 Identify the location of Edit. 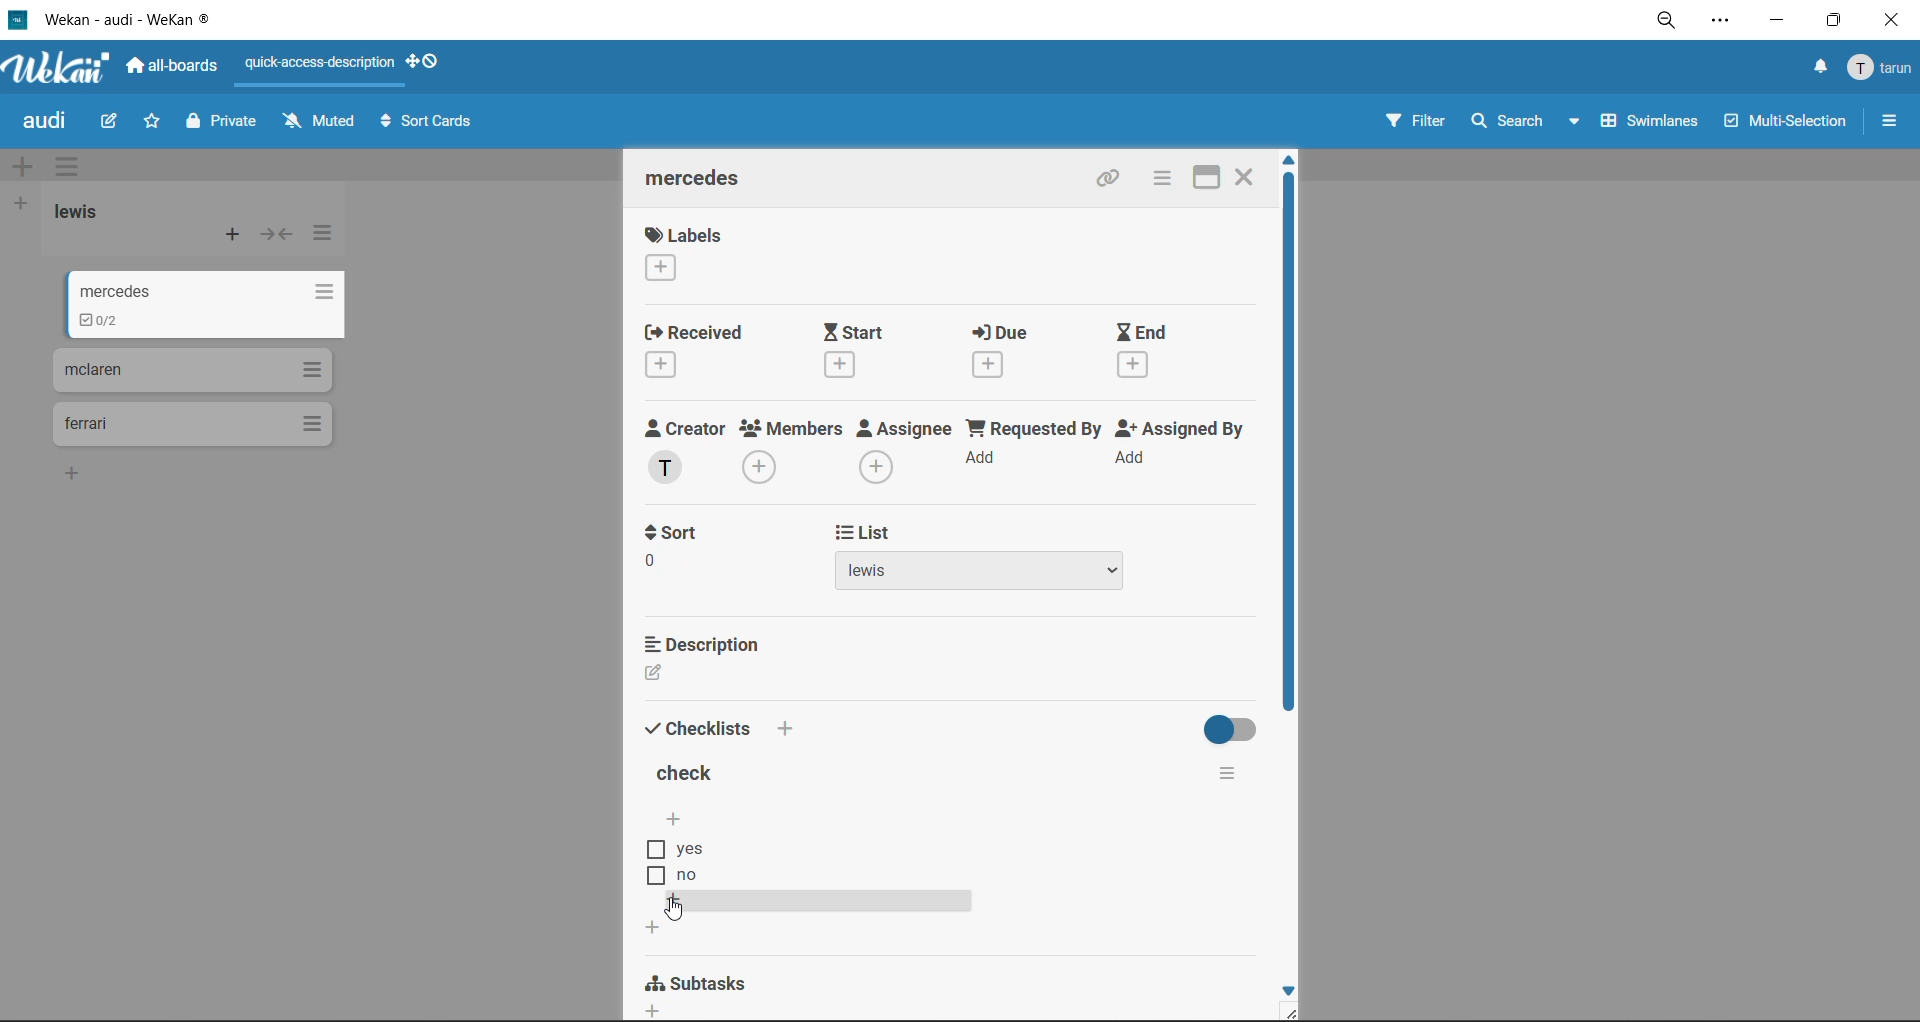
(653, 673).